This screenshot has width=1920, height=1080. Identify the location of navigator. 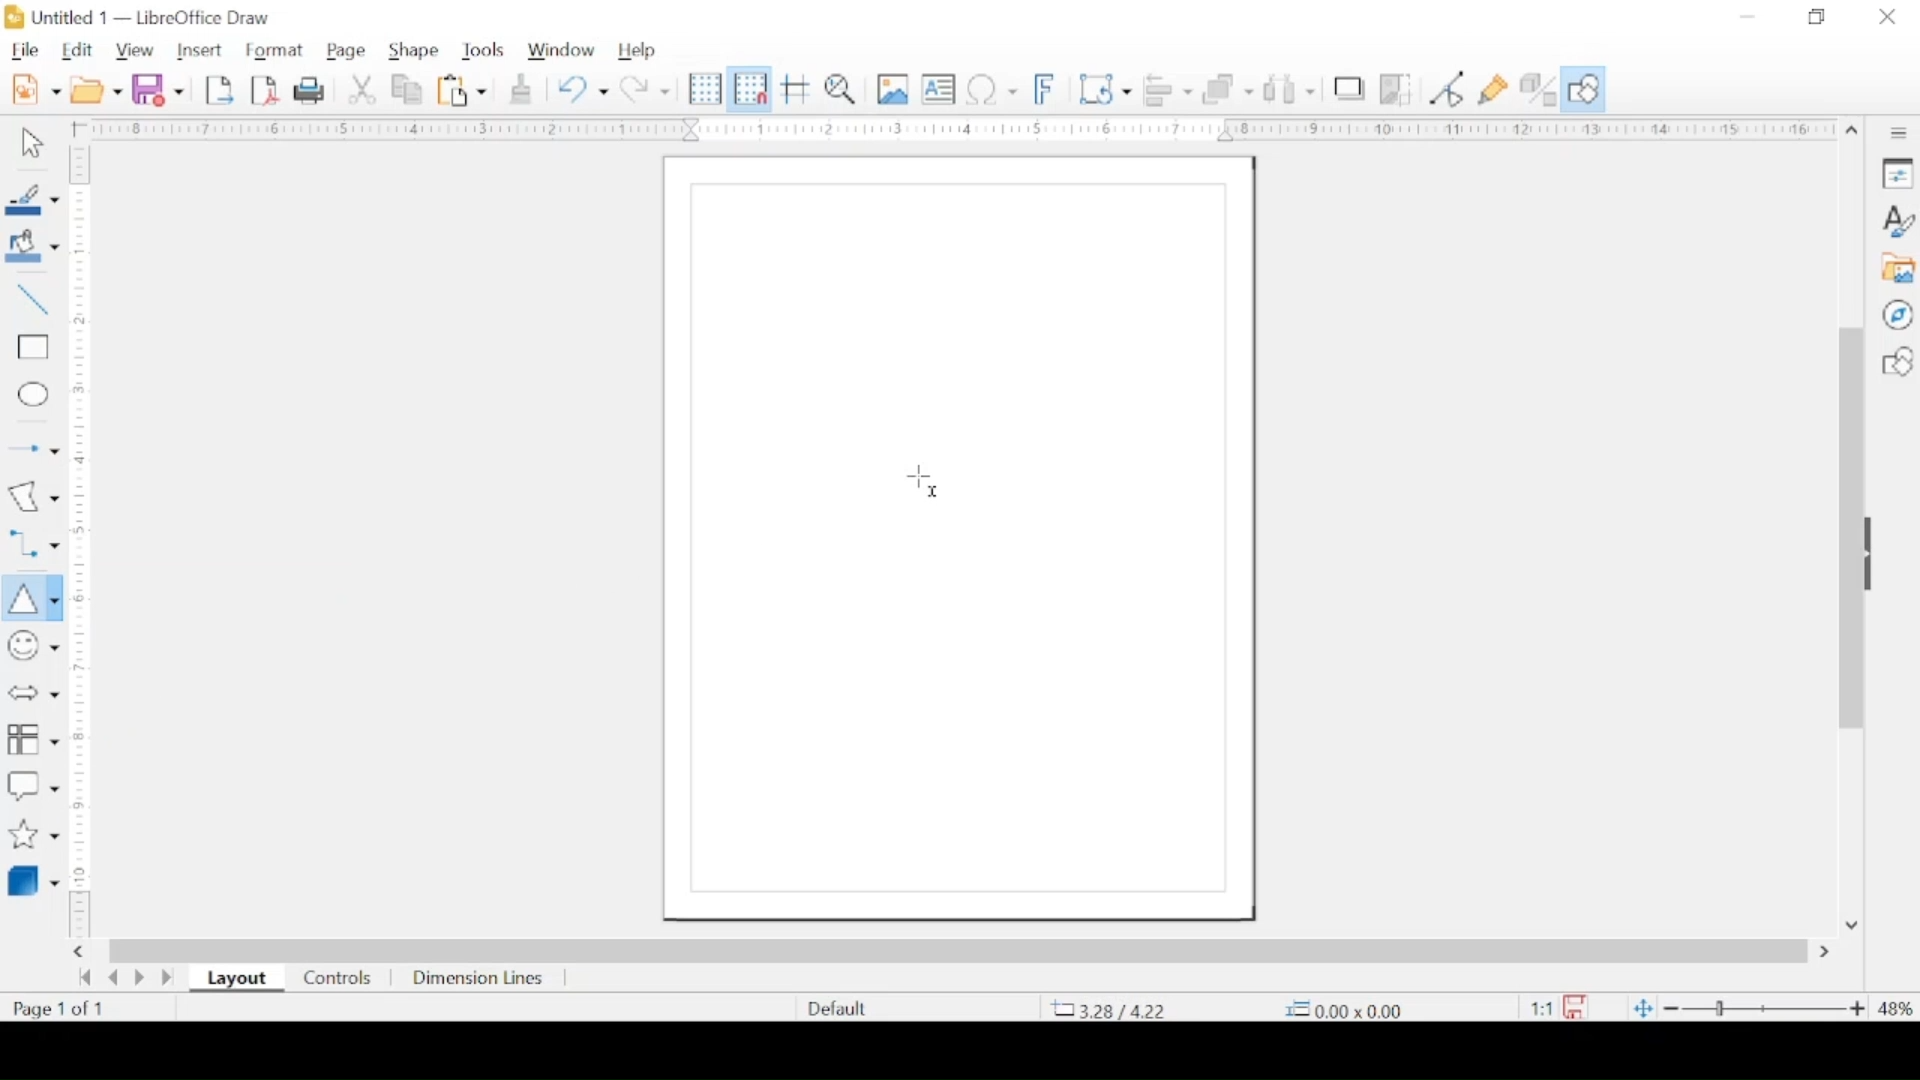
(1898, 315).